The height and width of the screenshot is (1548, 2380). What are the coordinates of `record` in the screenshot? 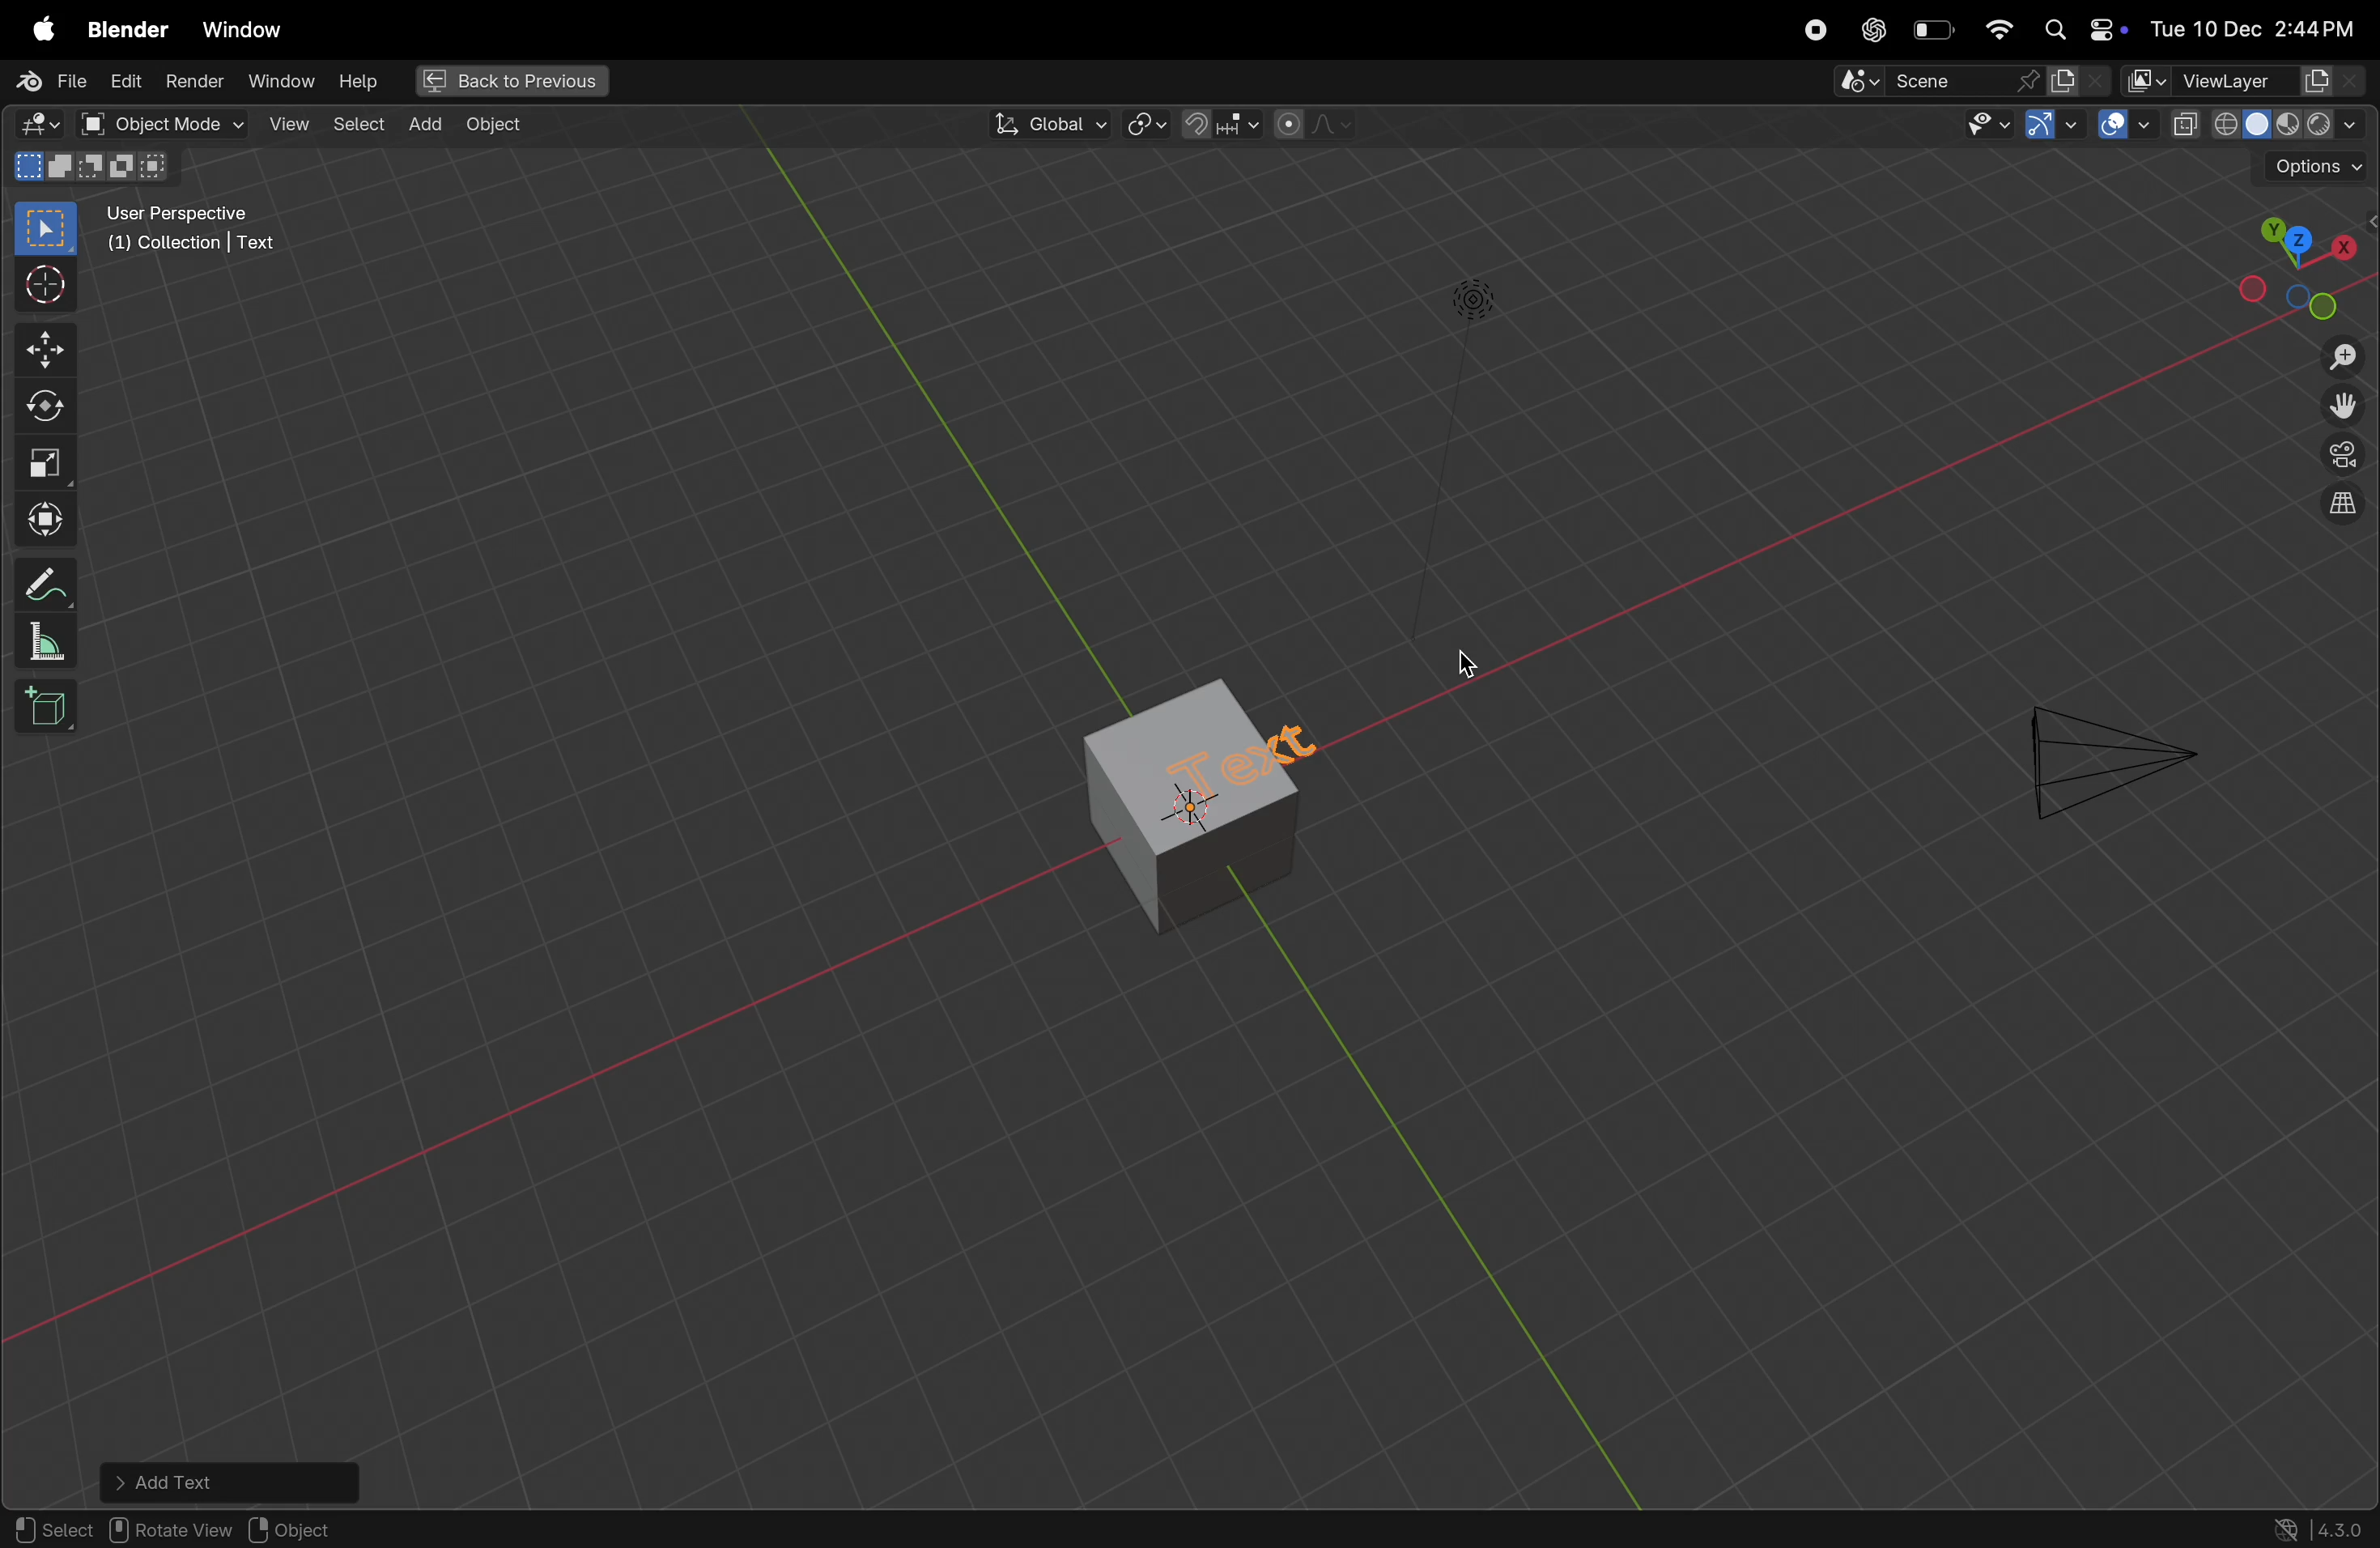 It's located at (1812, 30).